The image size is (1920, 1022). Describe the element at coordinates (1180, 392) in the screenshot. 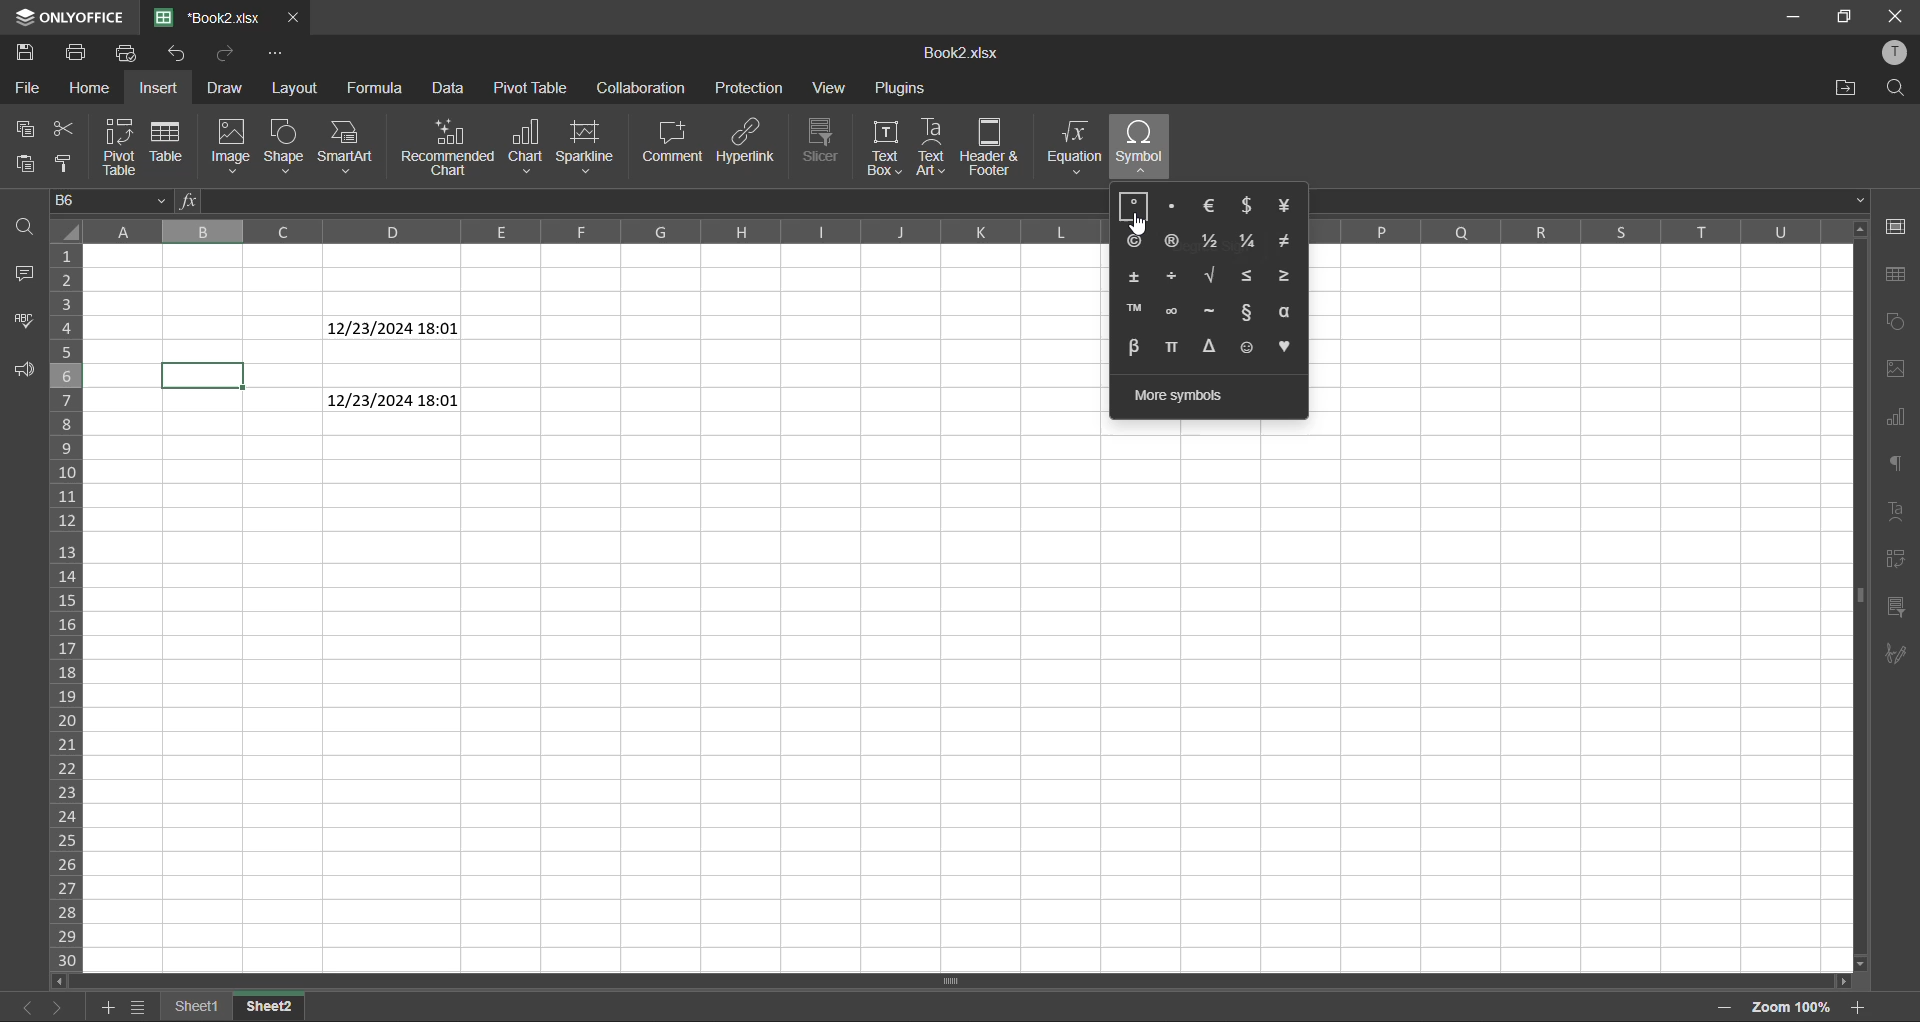

I see `more symbols` at that location.